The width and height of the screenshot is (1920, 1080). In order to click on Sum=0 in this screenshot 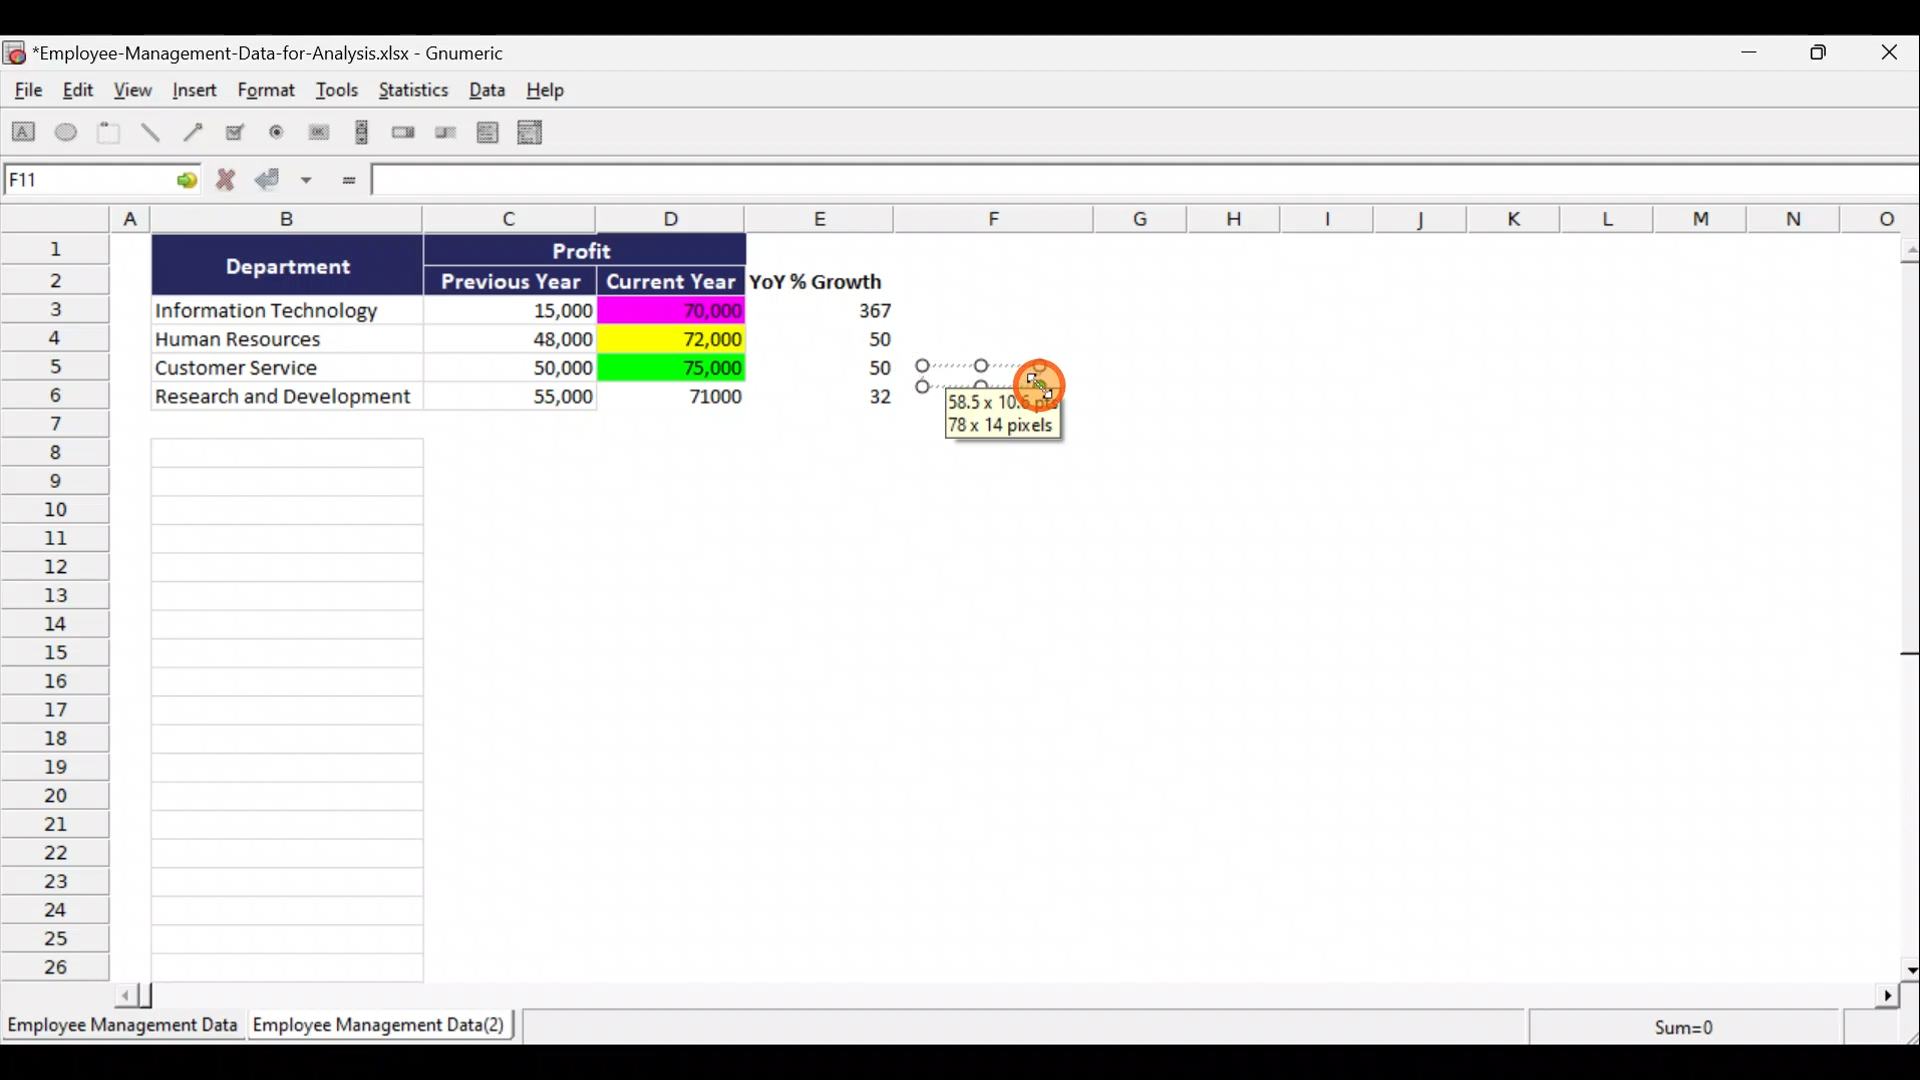, I will do `click(1681, 1027)`.